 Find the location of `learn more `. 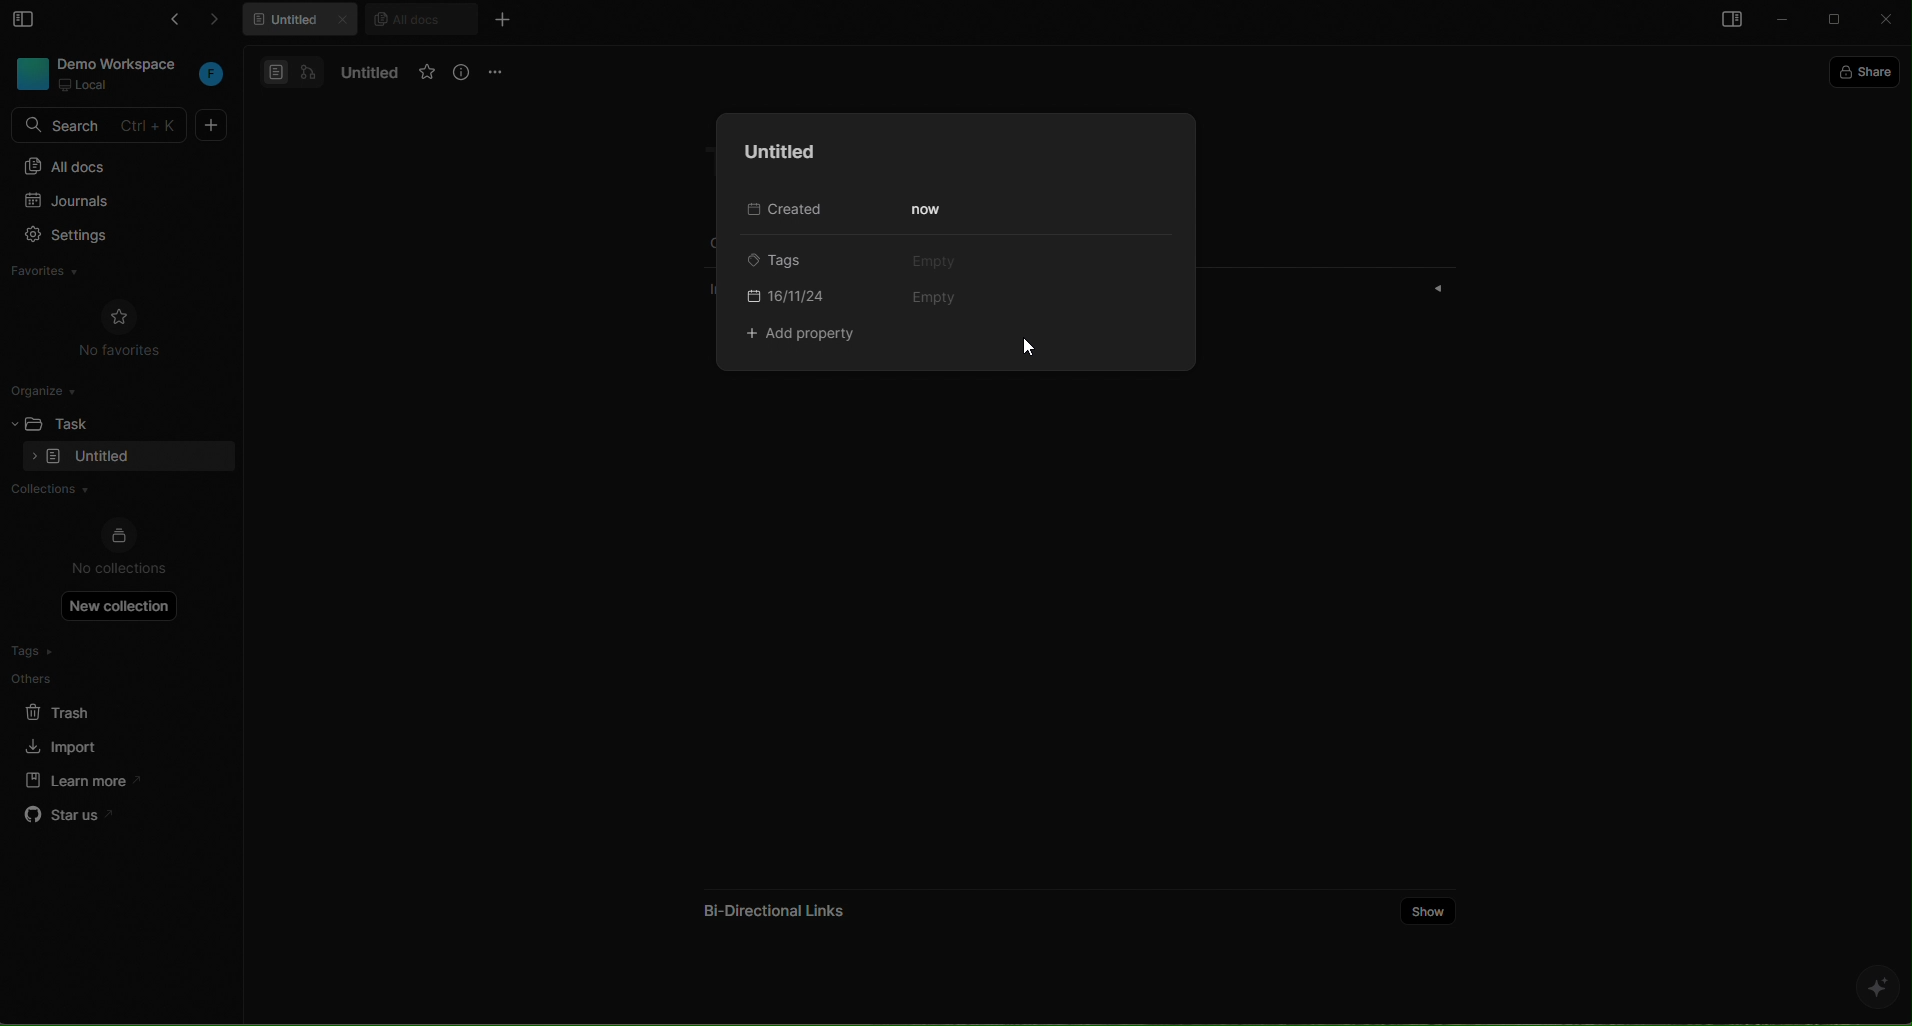

learn more  is located at coordinates (76, 779).